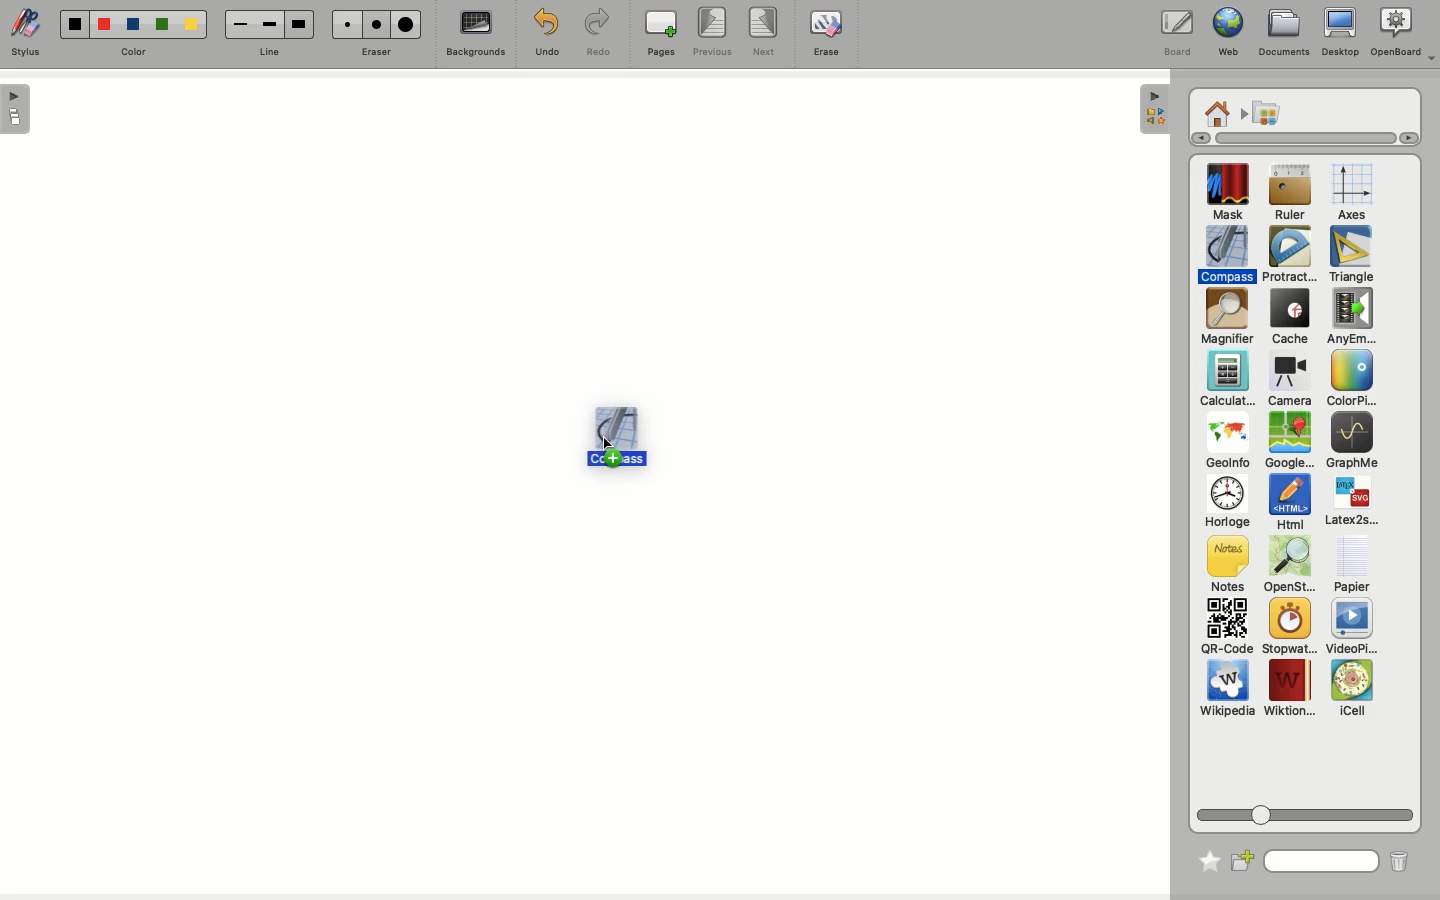  I want to click on VideoPlayer, so click(1352, 627).